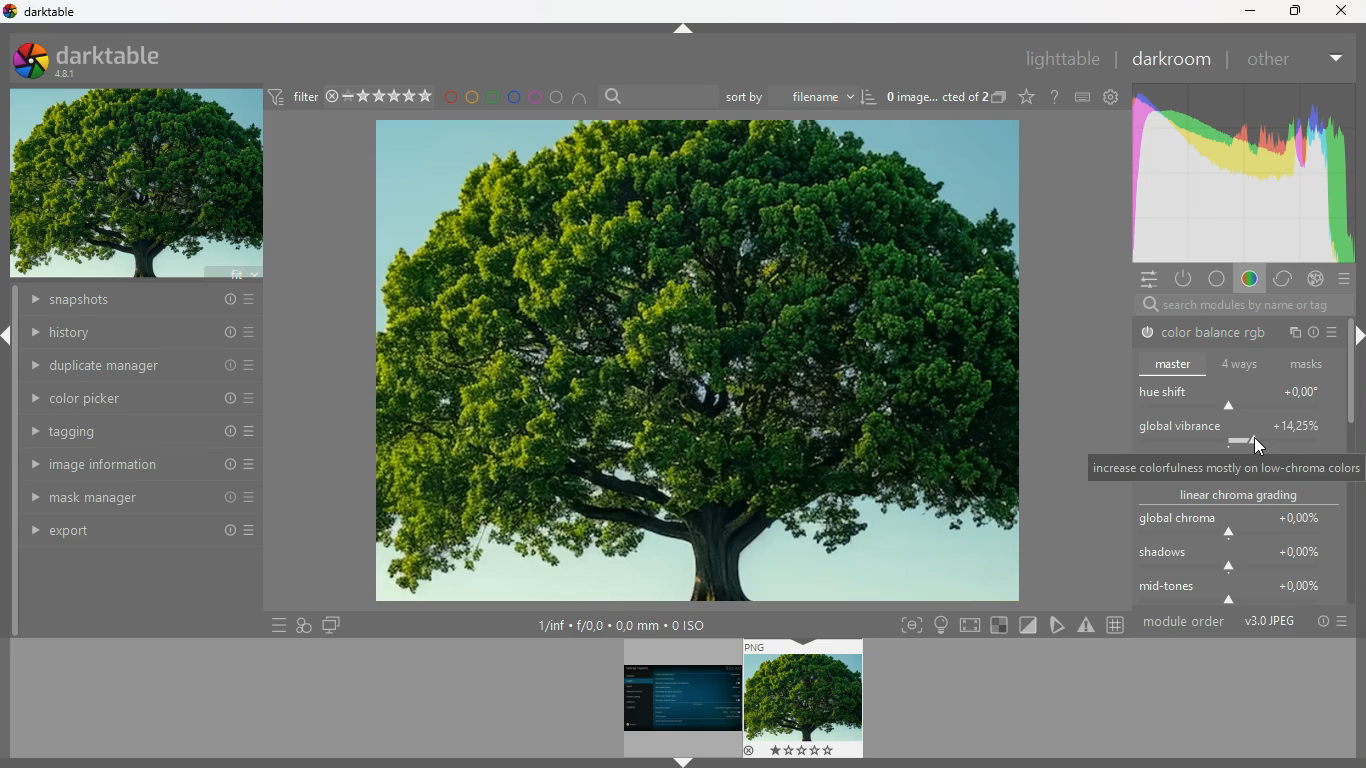 The width and height of the screenshot is (1366, 768). Describe the element at coordinates (1247, 12) in the screenshot. I see `minimize` at that location.